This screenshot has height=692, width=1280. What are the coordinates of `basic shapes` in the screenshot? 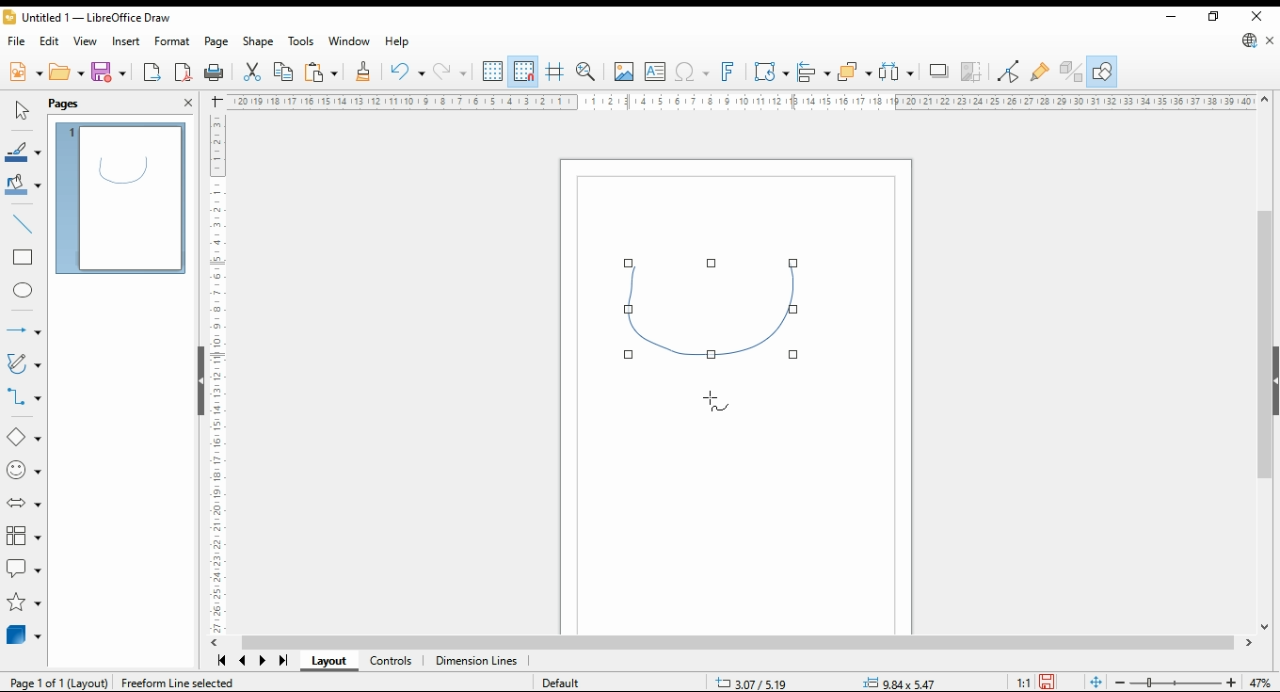 It's located at (22, 437).